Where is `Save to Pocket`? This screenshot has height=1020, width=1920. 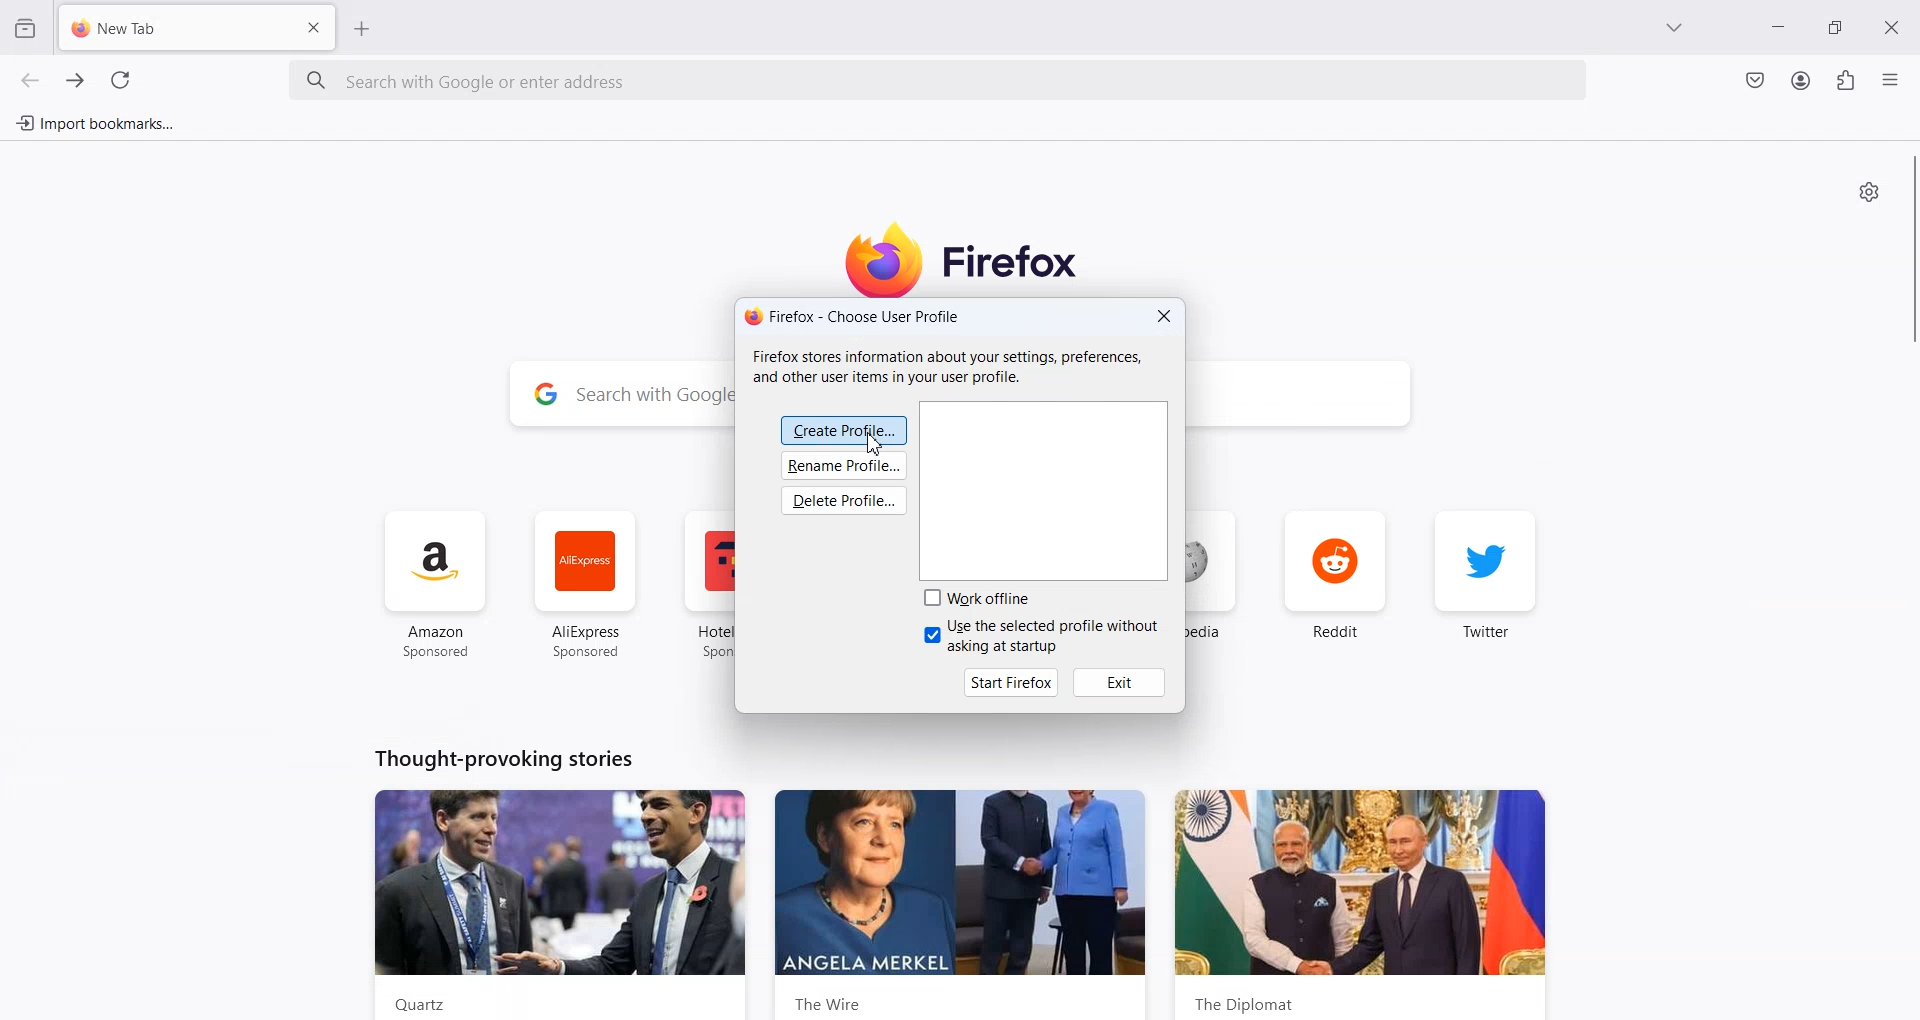 Save to Pocket is located at coordinates (1753, 80).